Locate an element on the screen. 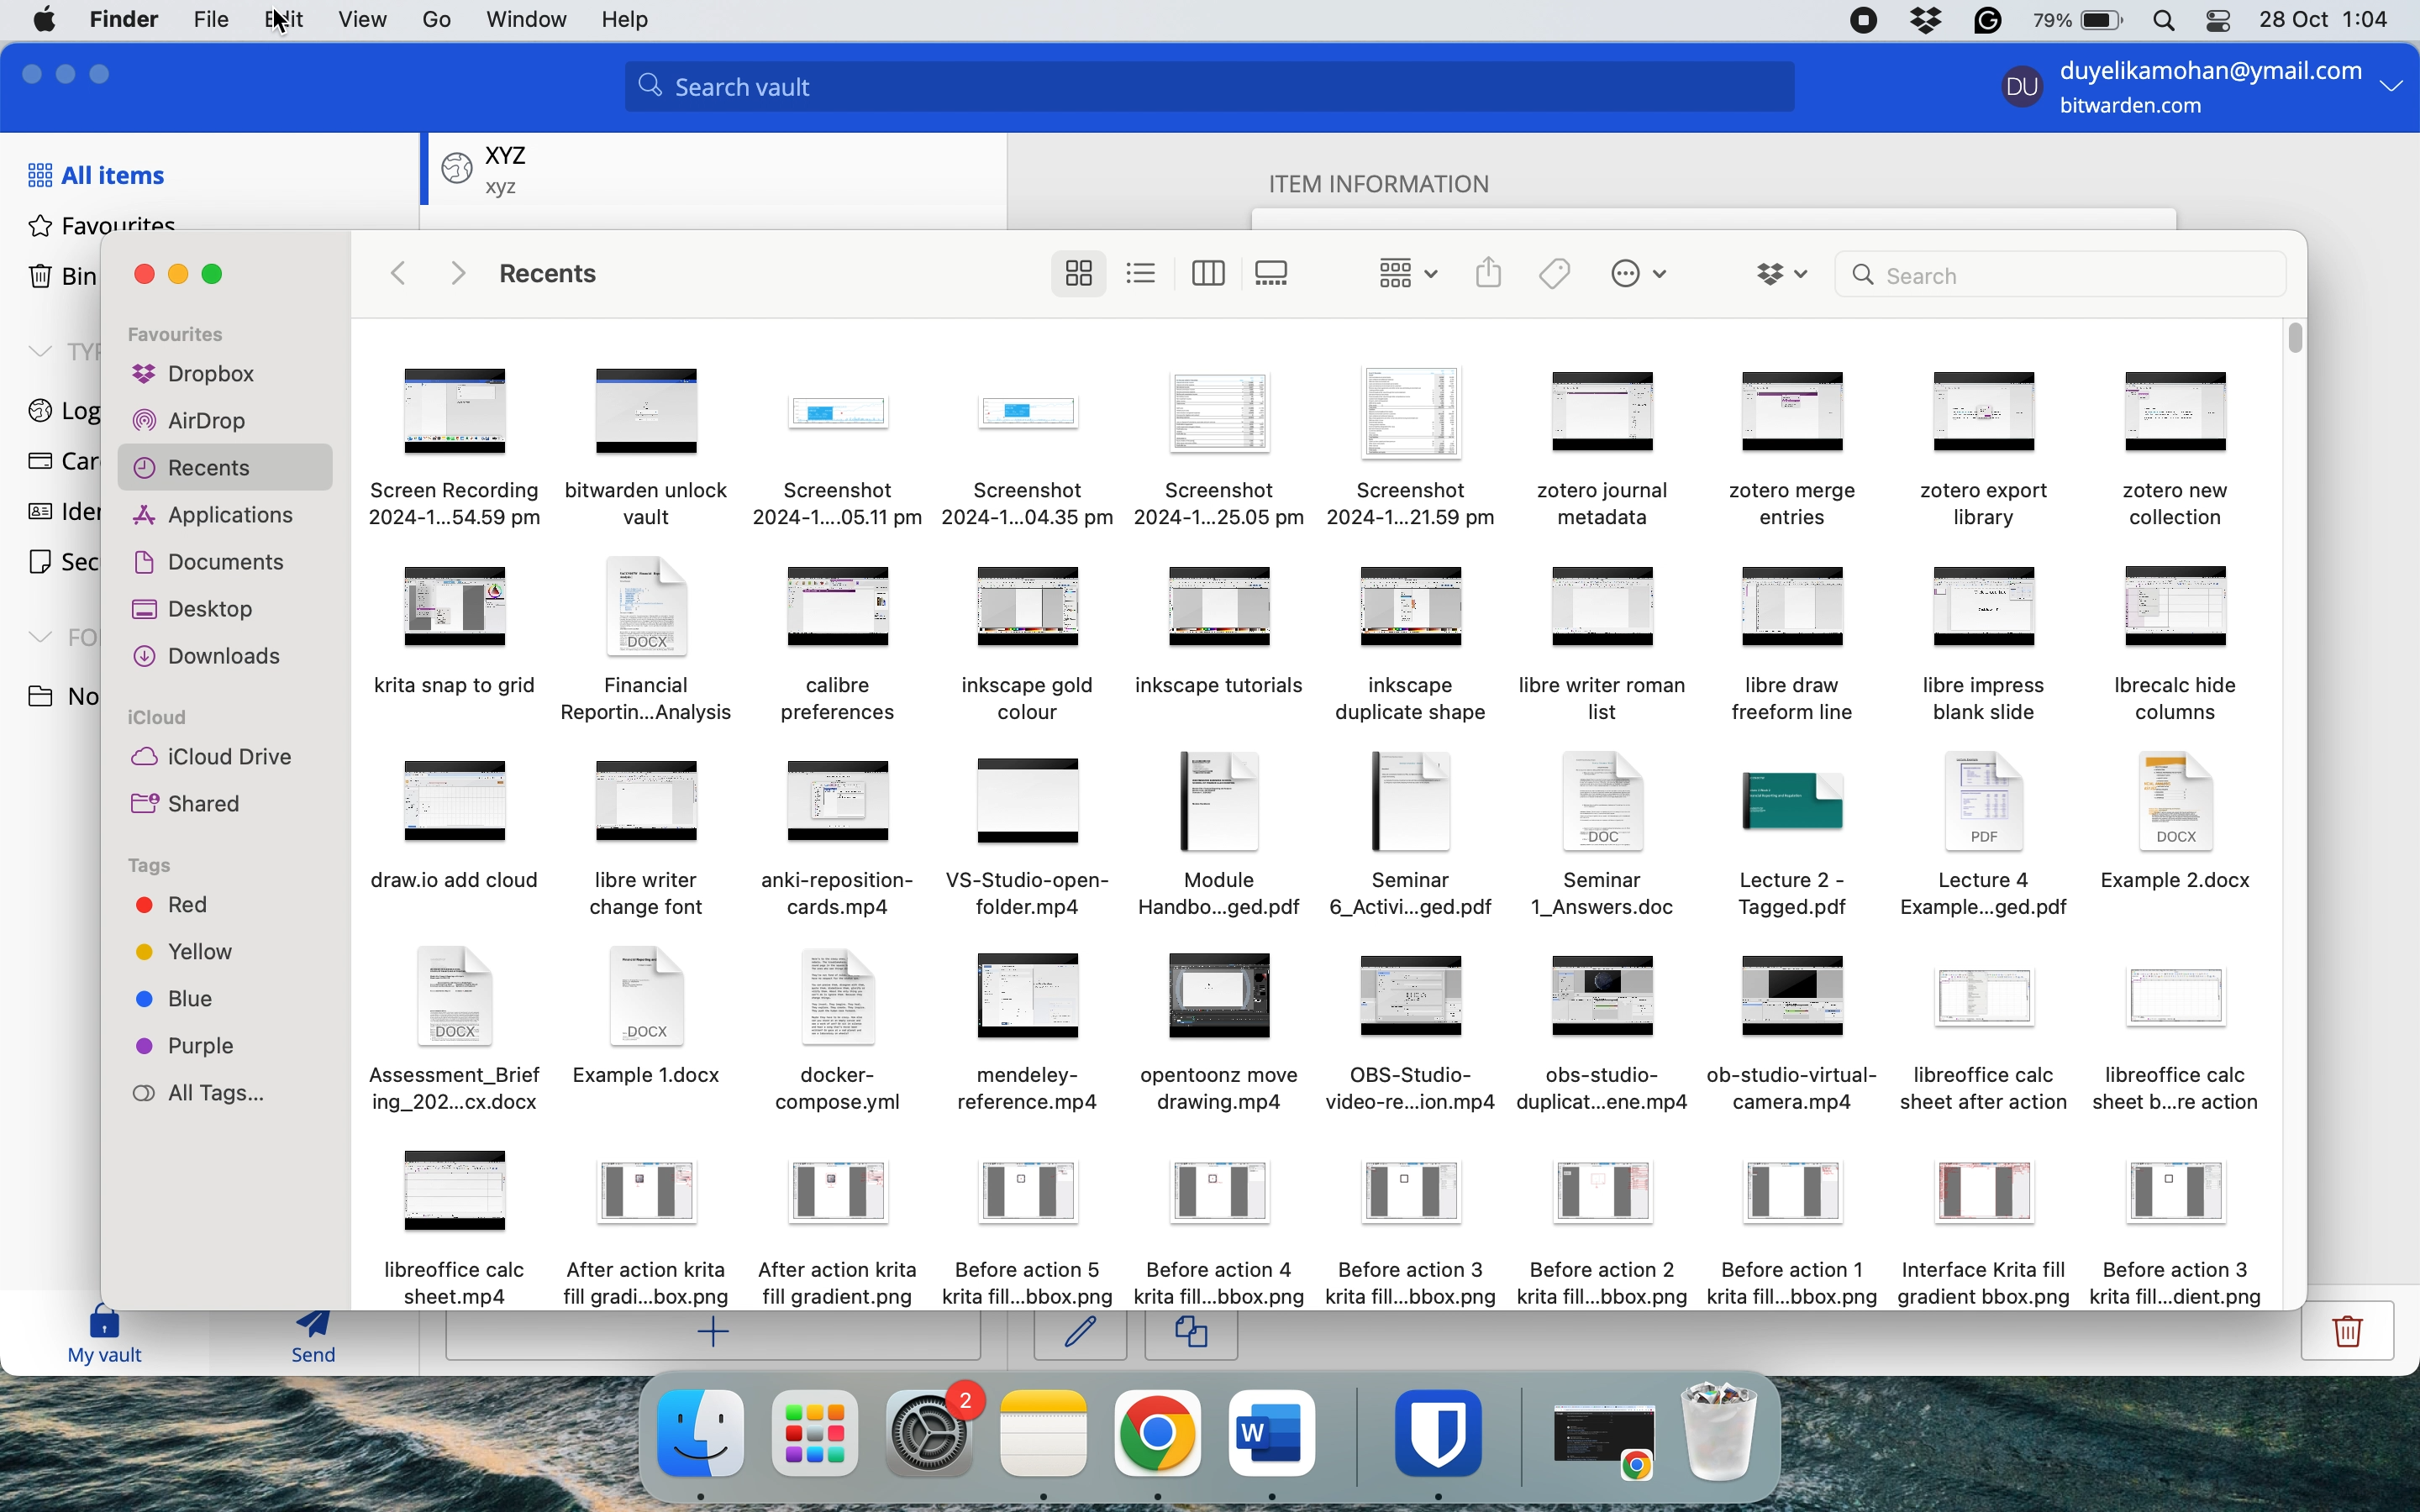  show items as list is located at coordinates (1144, 272).